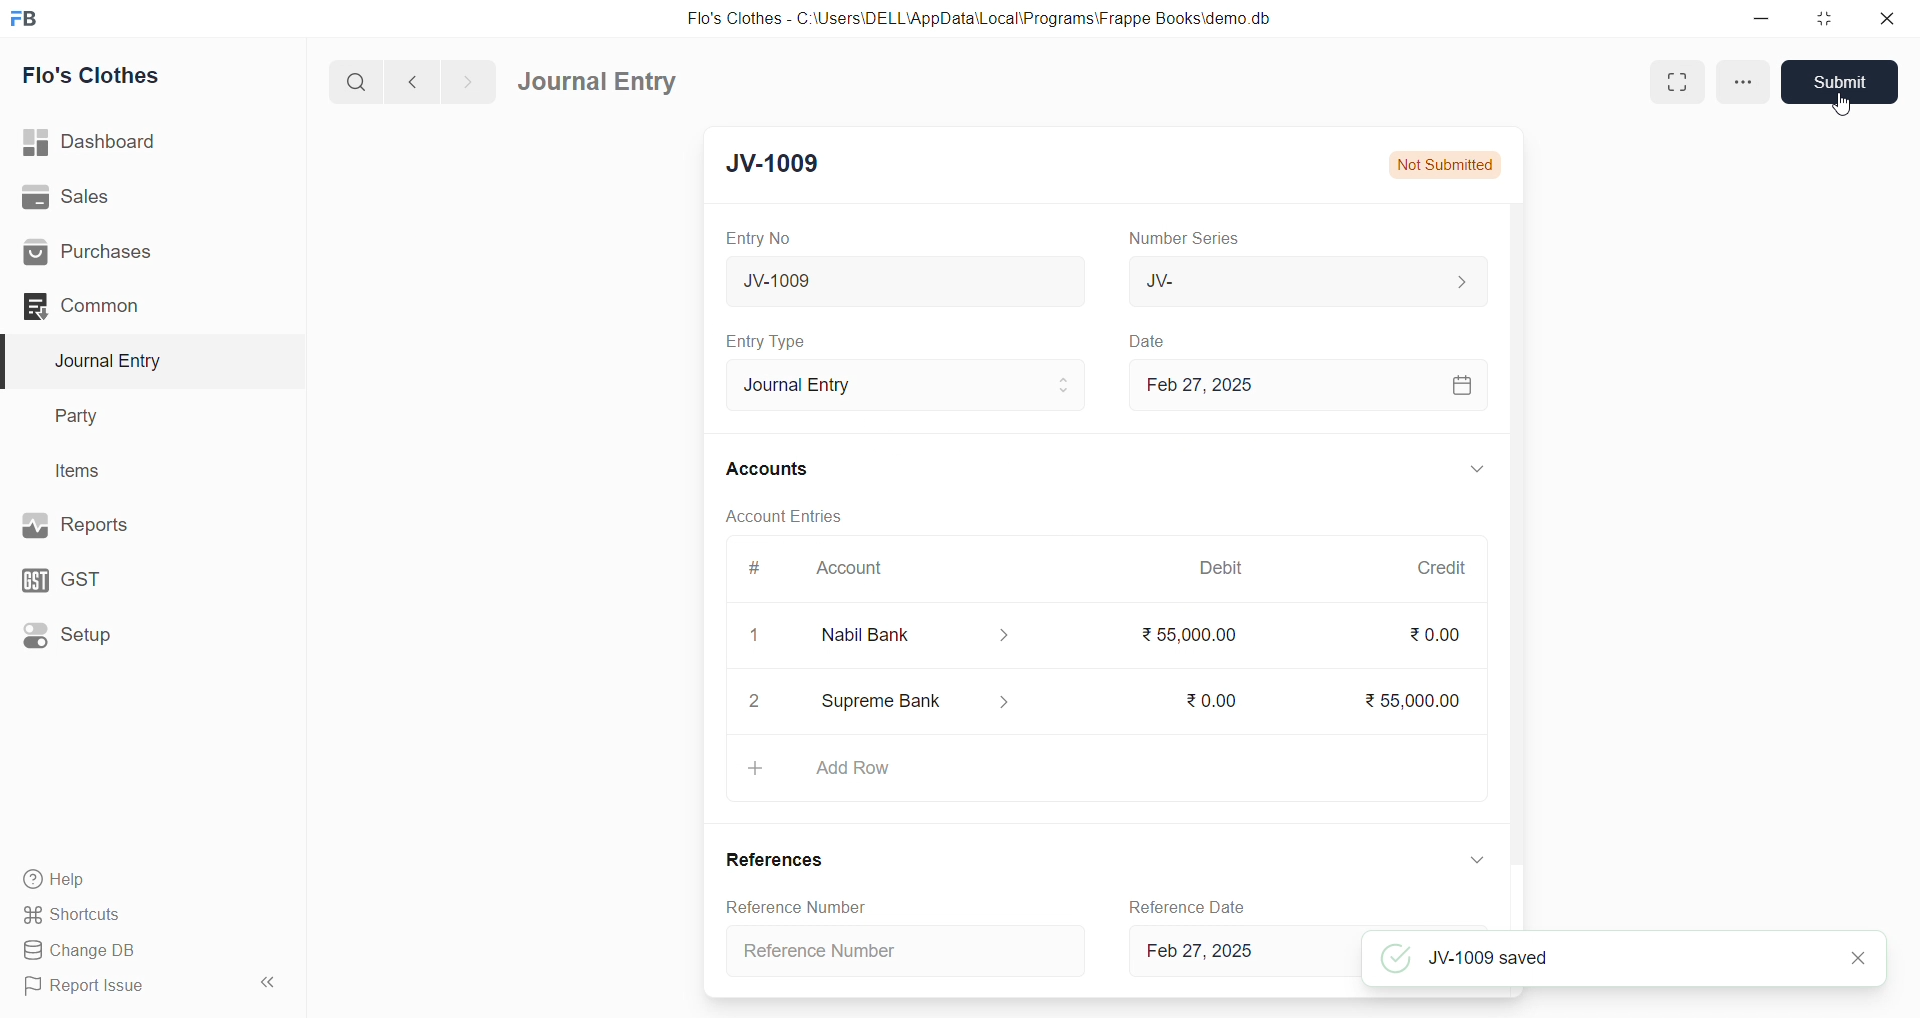  Describe the element at coordinates (120, 990) in the screenshot. I see `Report Issue` at that location.